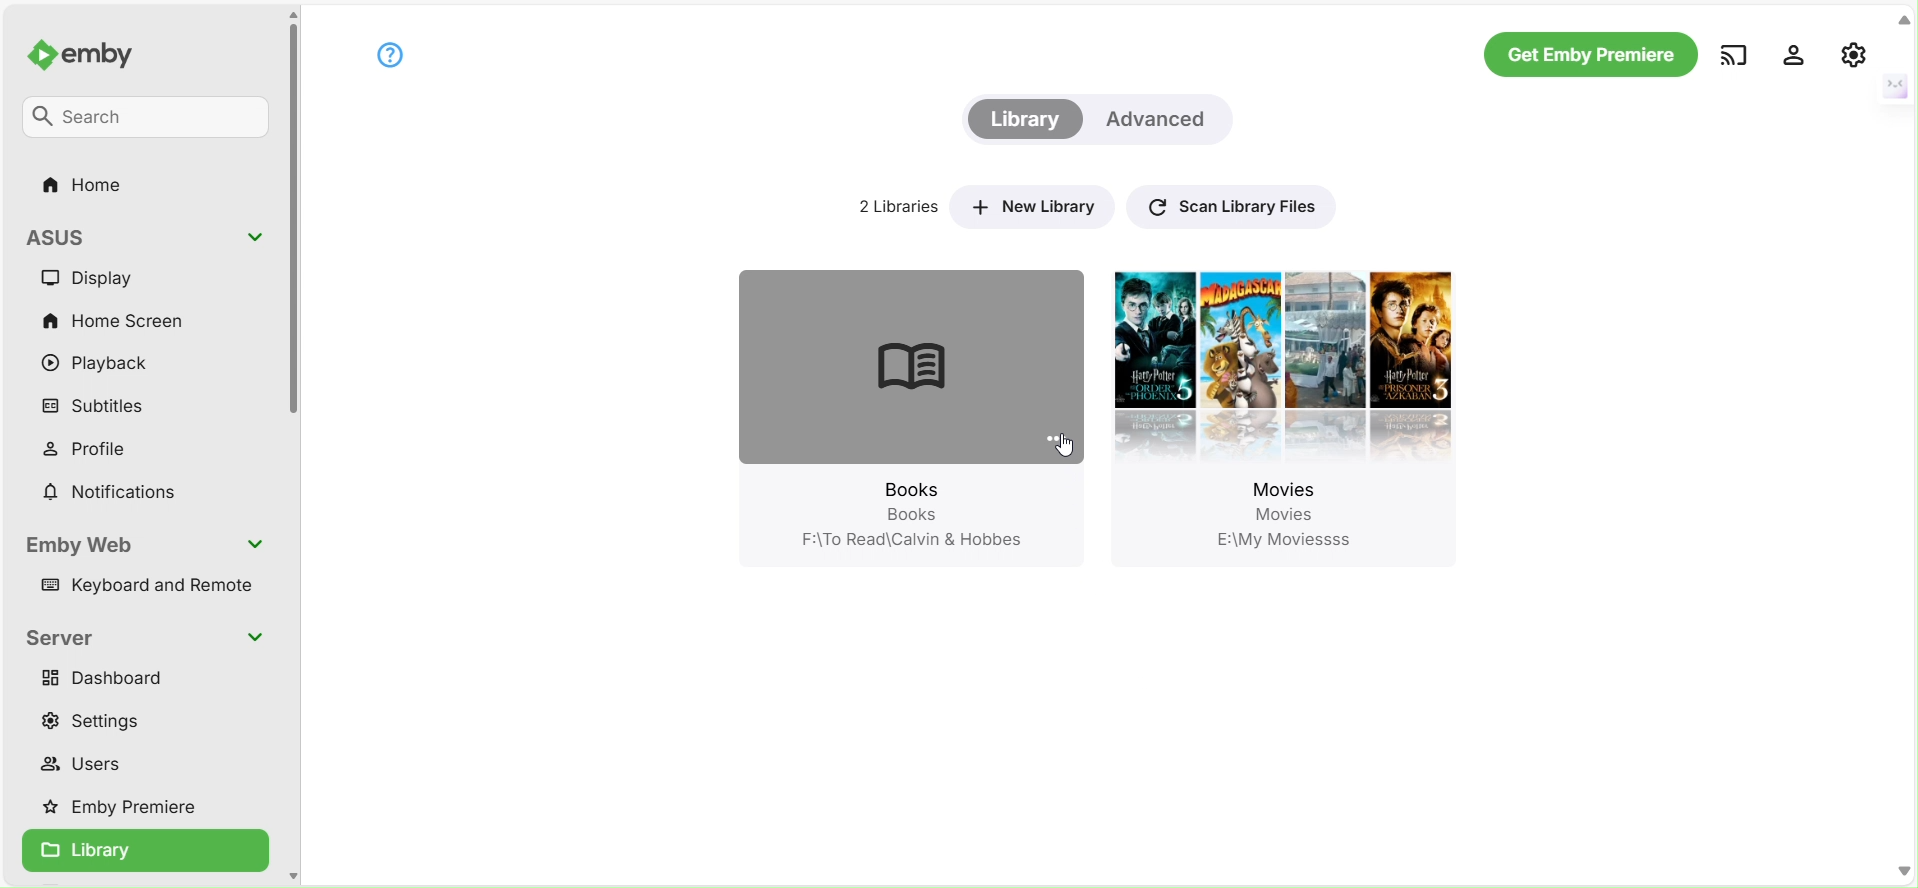 This screenshot has width=1918, height=888. What do you see at coordinates (389, 54) in the screenshot?
I see `Help` at bounding box center [389, 54].